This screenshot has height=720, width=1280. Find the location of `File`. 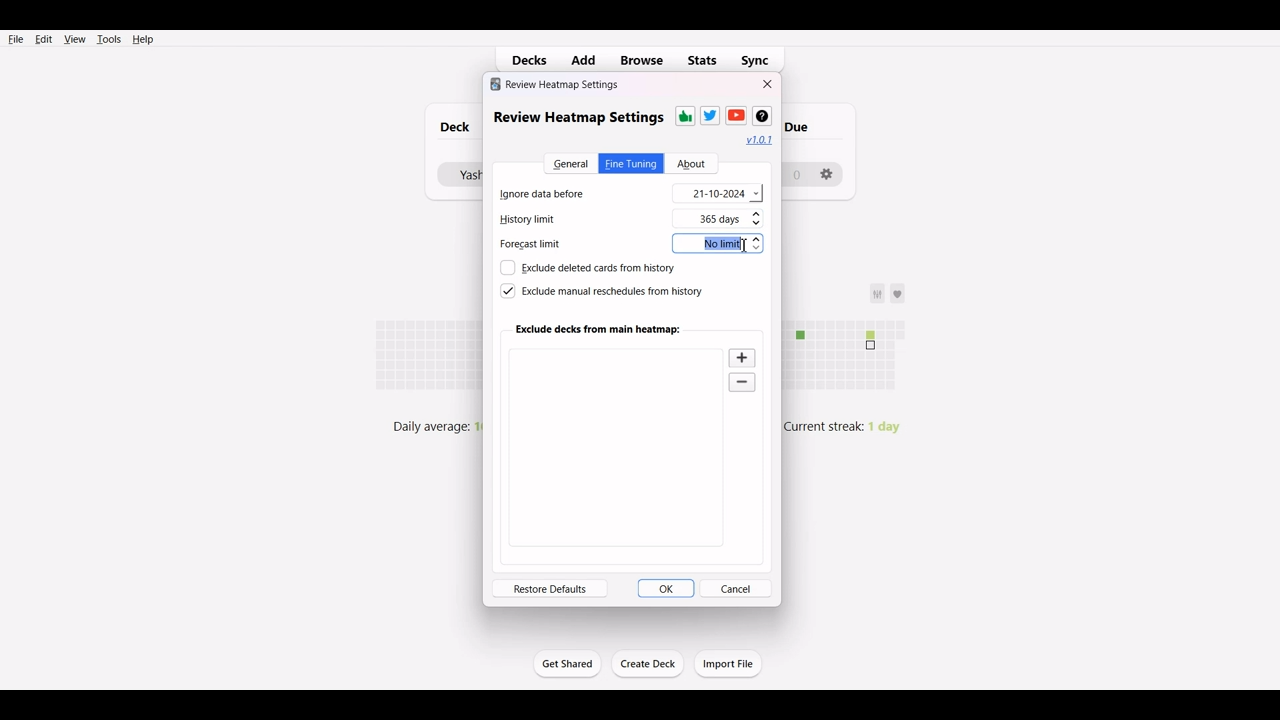

File is located at coordinates (16, 38).